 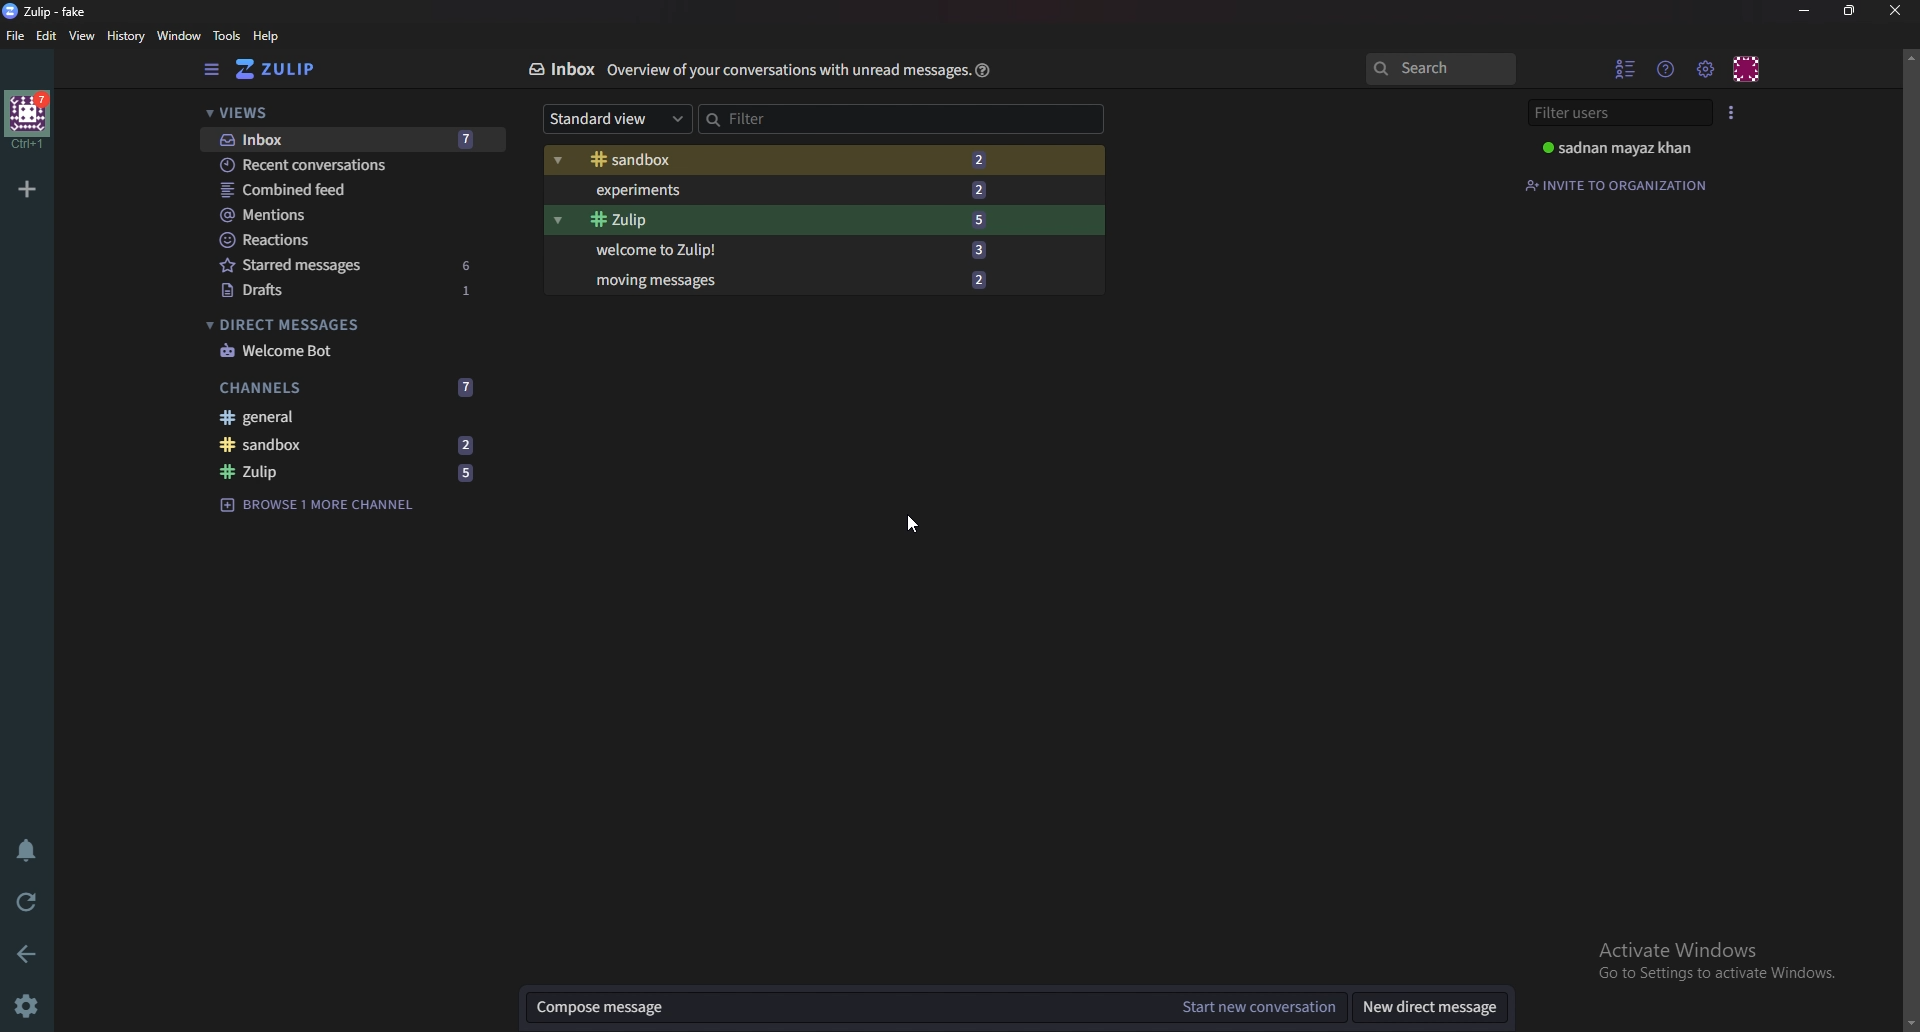 I want to click on home, so click(x=29, y=121).